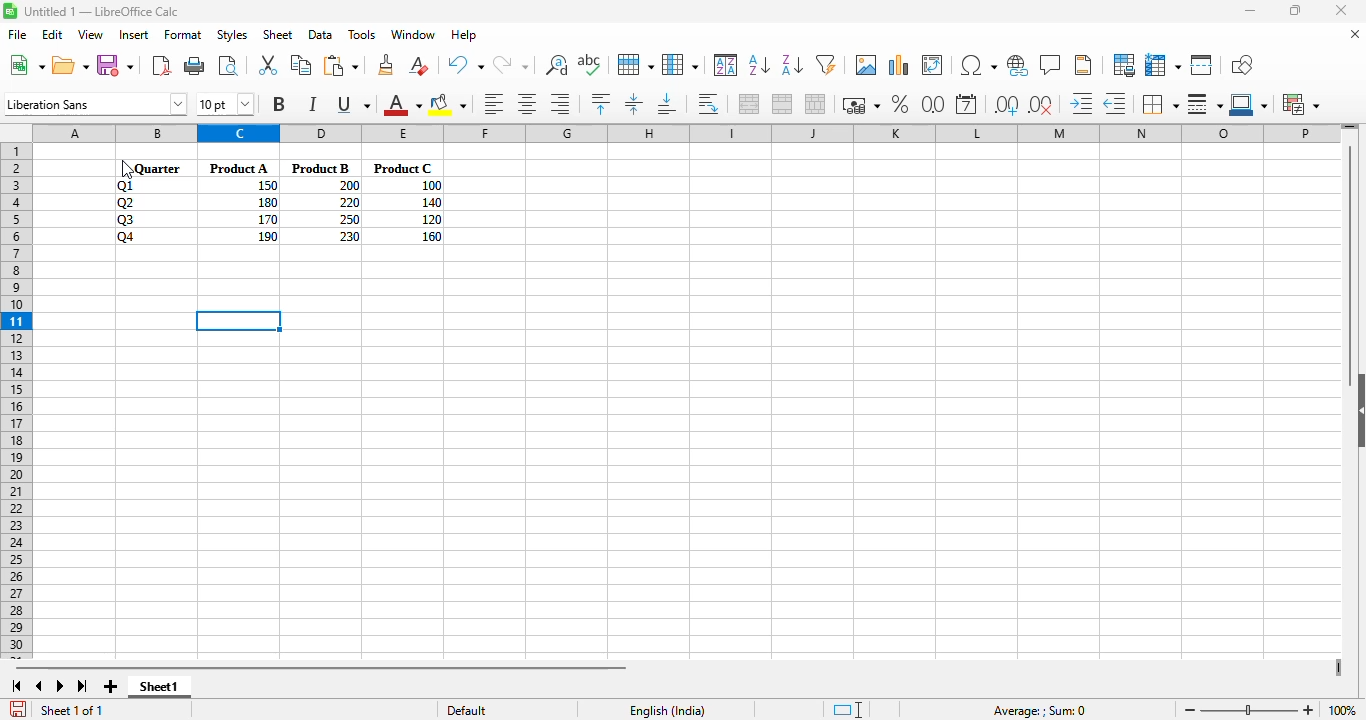 Image resolution: width=1366 pixels, height=720 pixels. I want to click on clear direct formatting, so click(419, 65).